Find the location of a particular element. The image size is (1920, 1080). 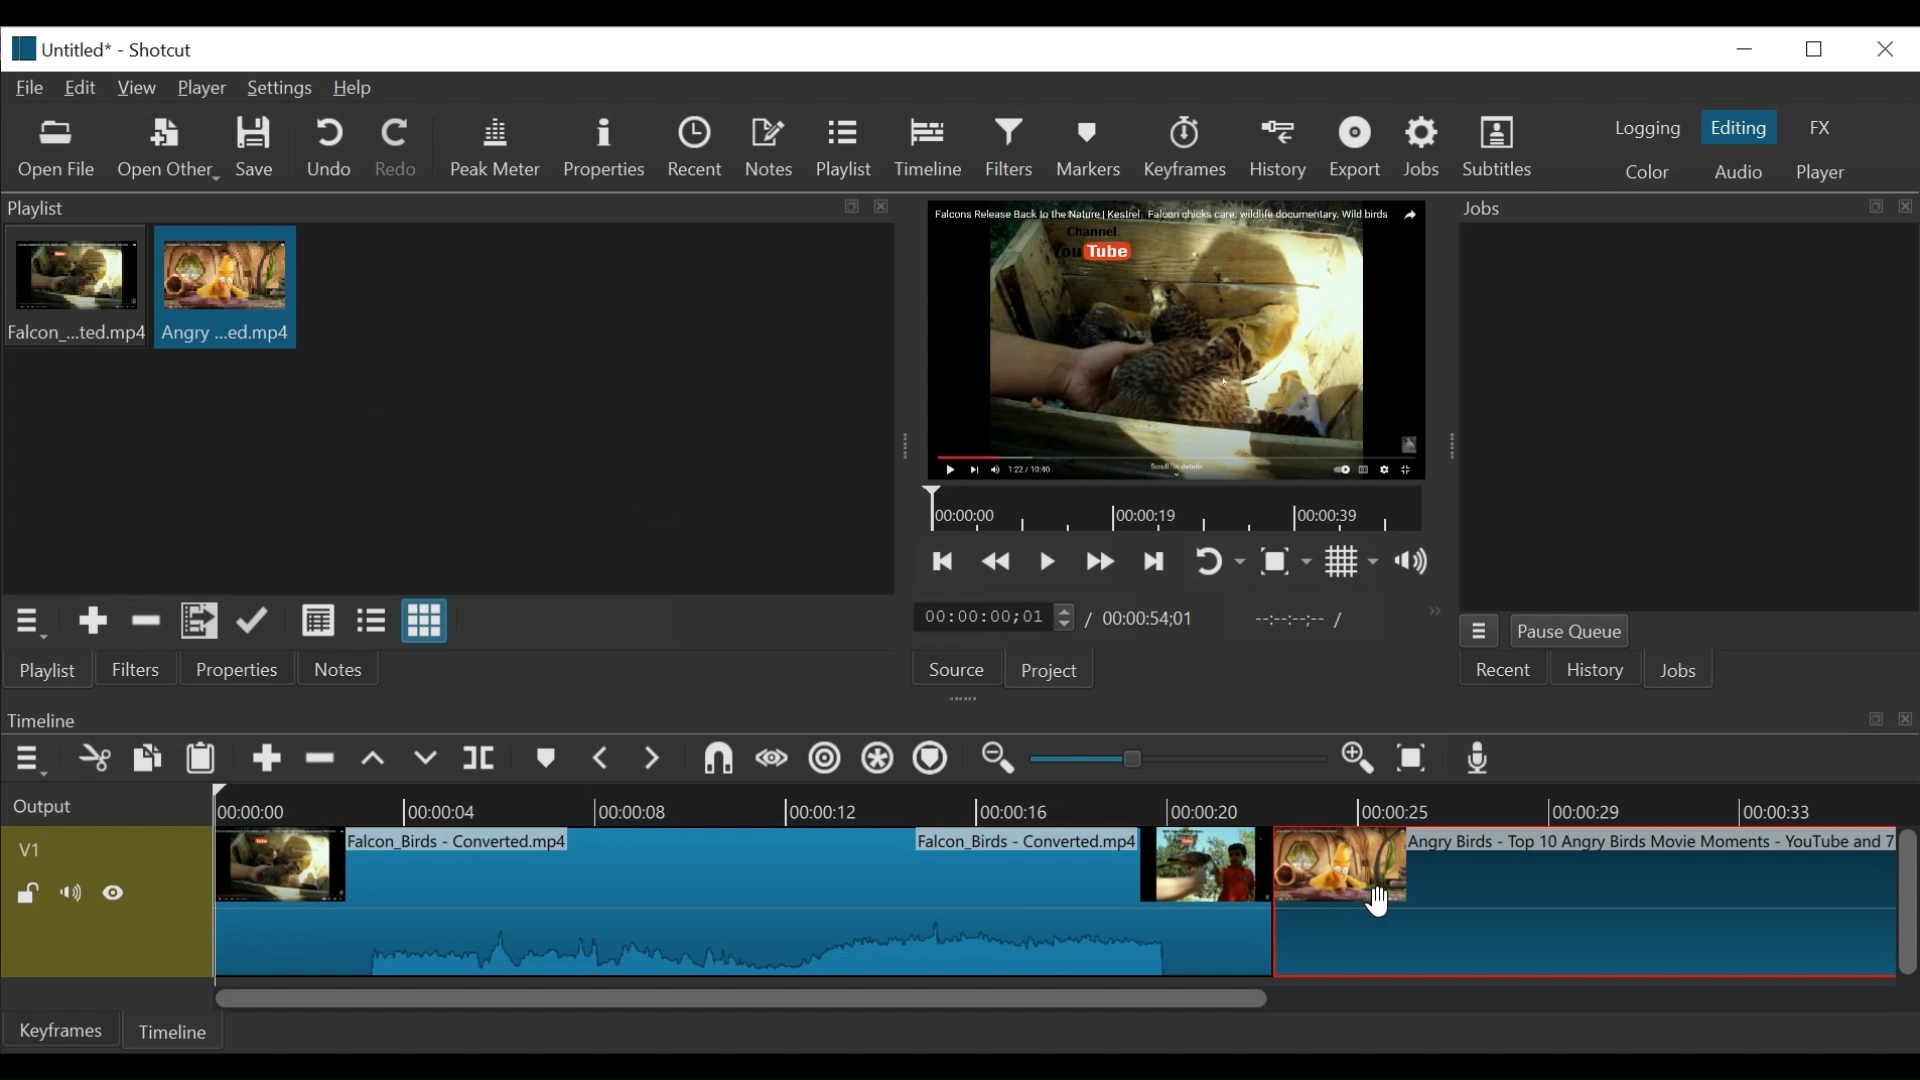

Settings is located at coordinates (284, 91).